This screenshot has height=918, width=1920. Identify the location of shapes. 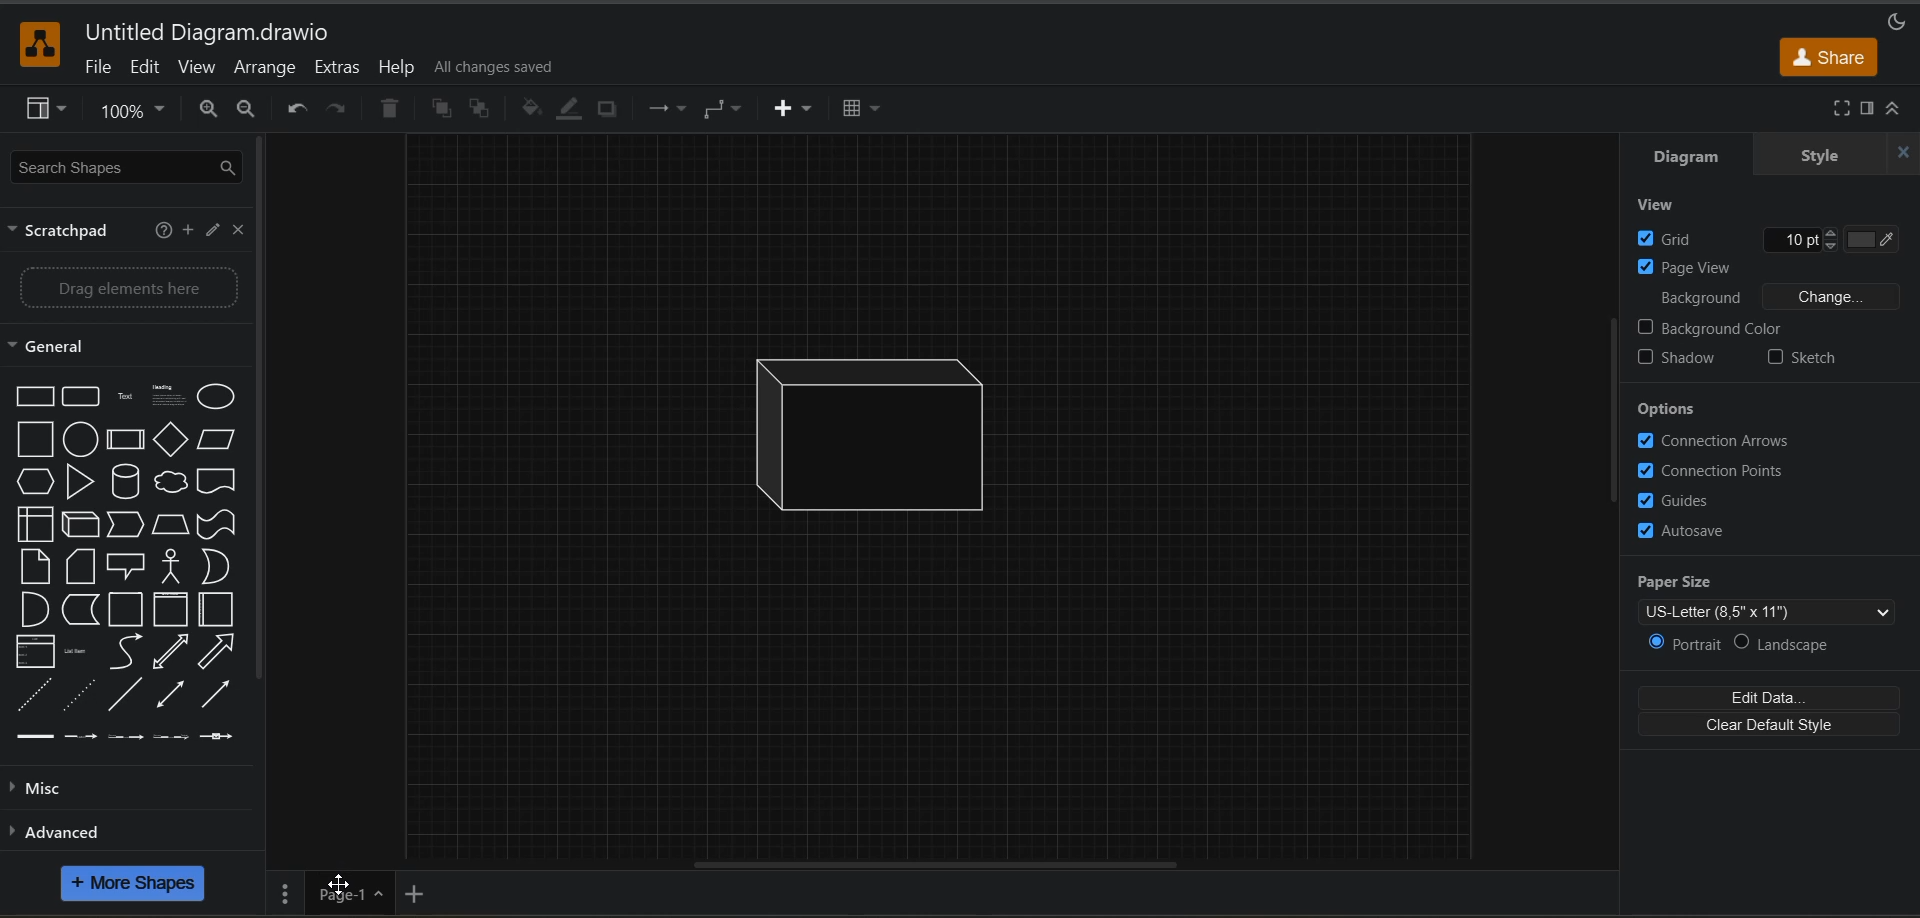
(124, 563).